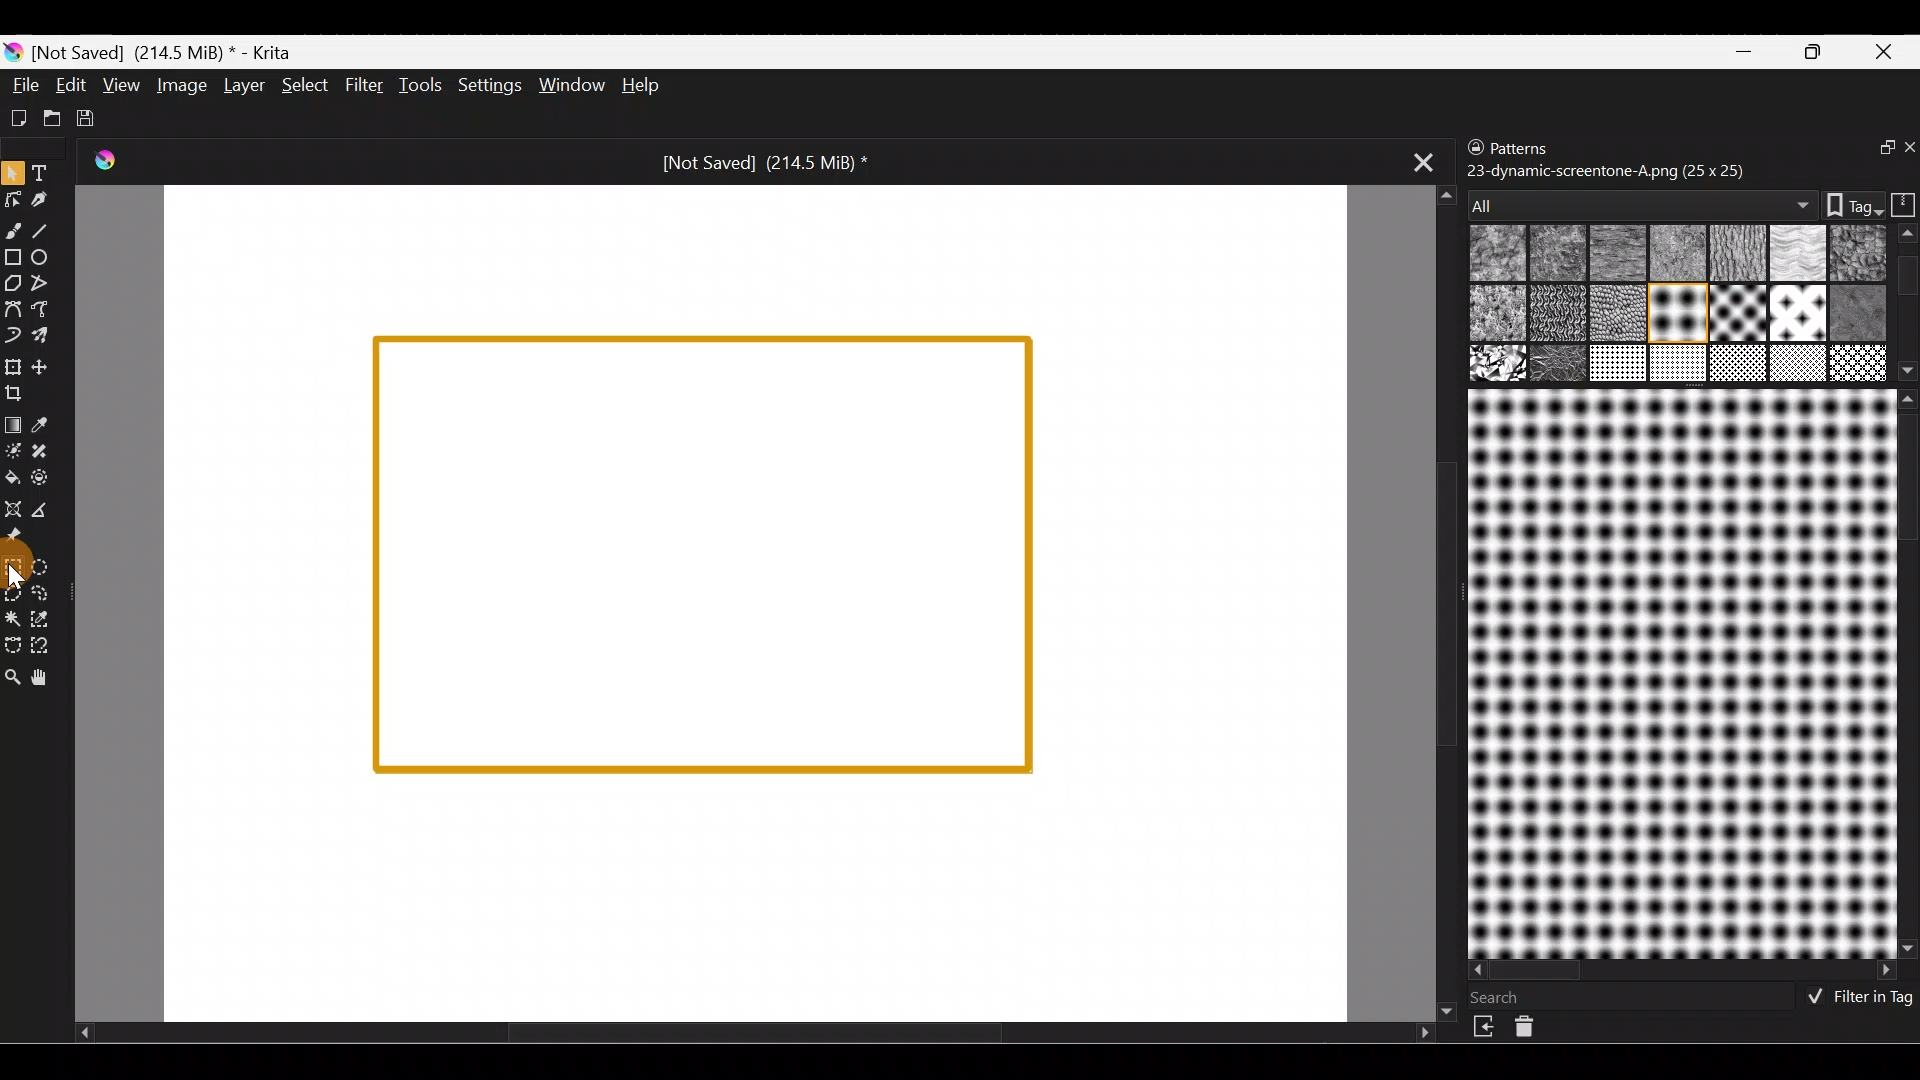 This screenshot has width=1920, height=1080. What do you see at coordinates (1907, 673) in the screenshot?
I see `Scroll bar` at bounding box center [1907, 673].